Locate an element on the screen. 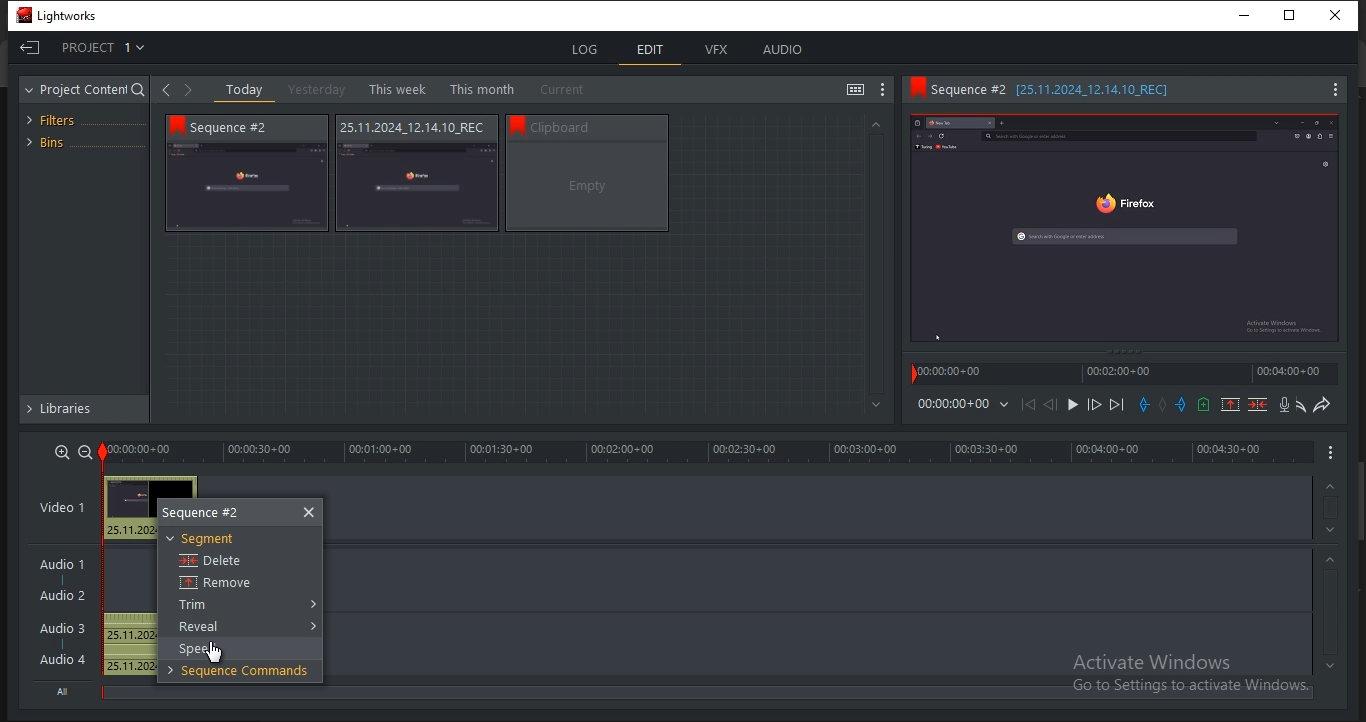 The height and width of the screenshot is (722, 1366). project content is located at coordinates (83, 89).